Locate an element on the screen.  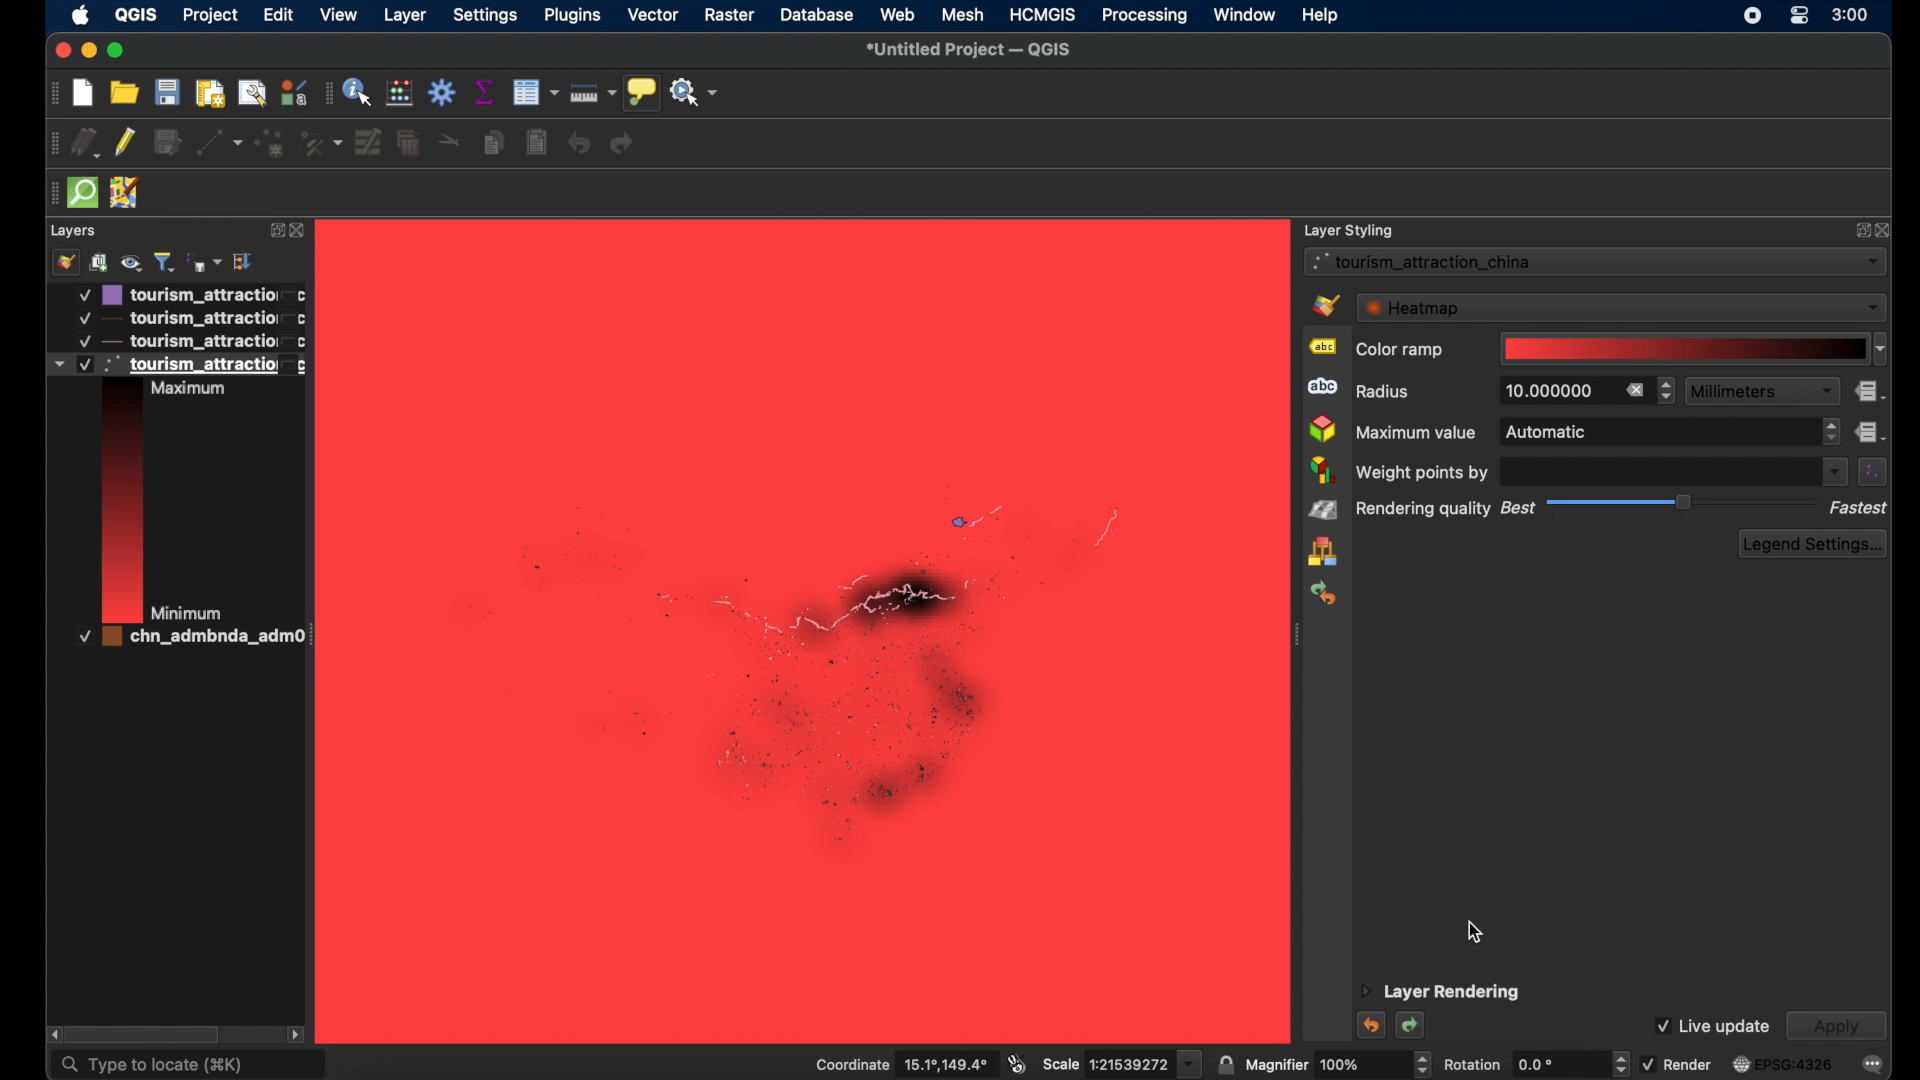
close is located at coordinates (1886, 230).